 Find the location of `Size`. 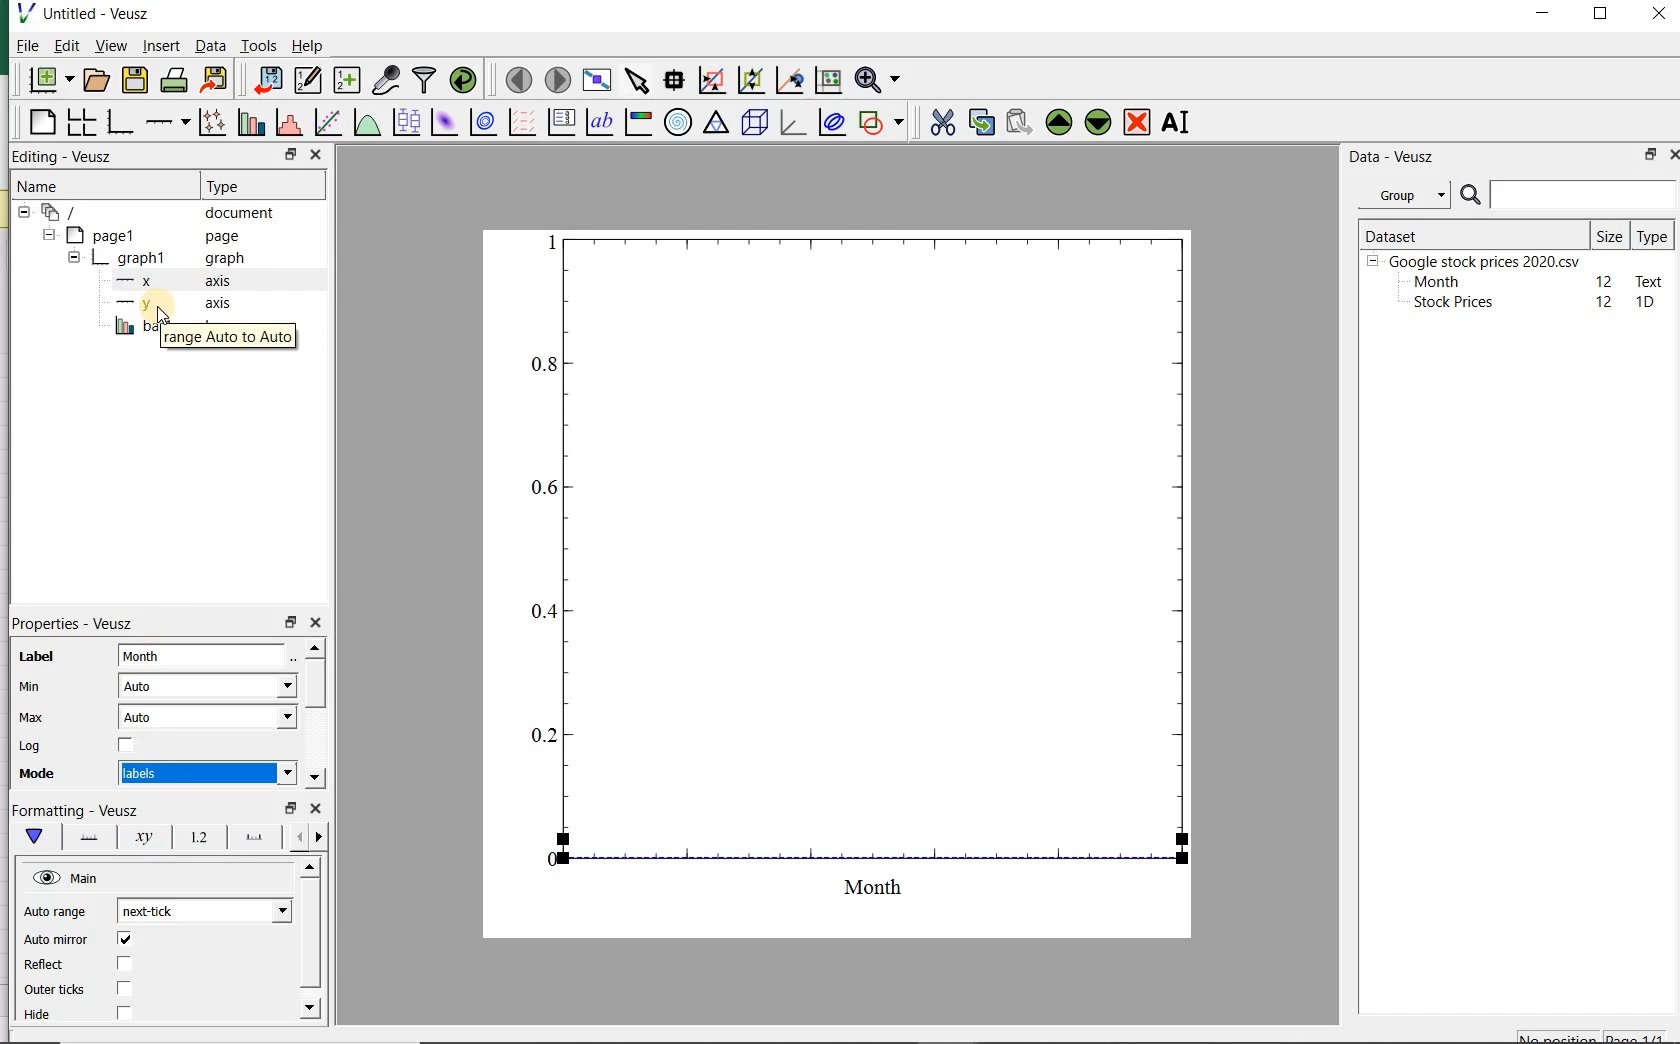

Size is located at coordinates (1610, 234).